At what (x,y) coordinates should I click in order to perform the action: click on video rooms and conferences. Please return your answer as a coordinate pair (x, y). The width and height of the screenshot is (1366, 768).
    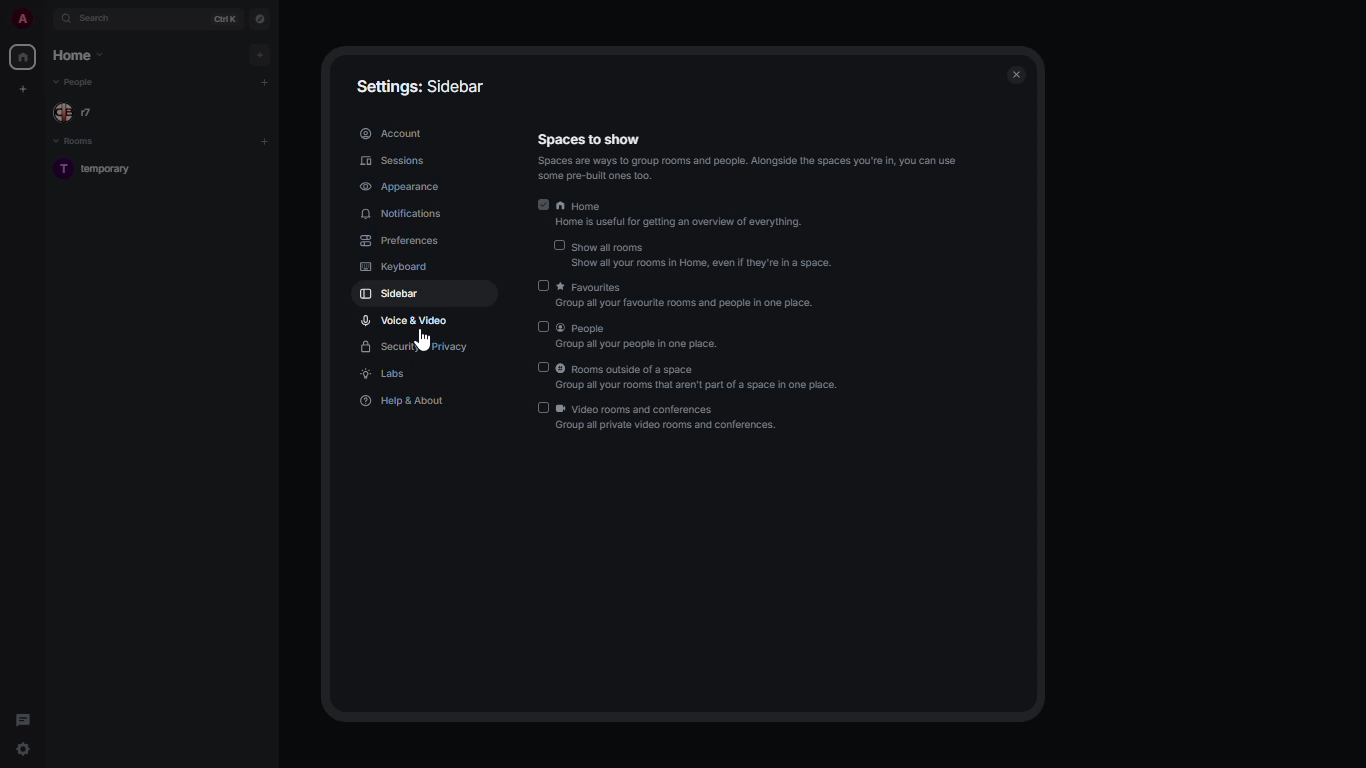
    Looking at the image, I should click on (672, 416).